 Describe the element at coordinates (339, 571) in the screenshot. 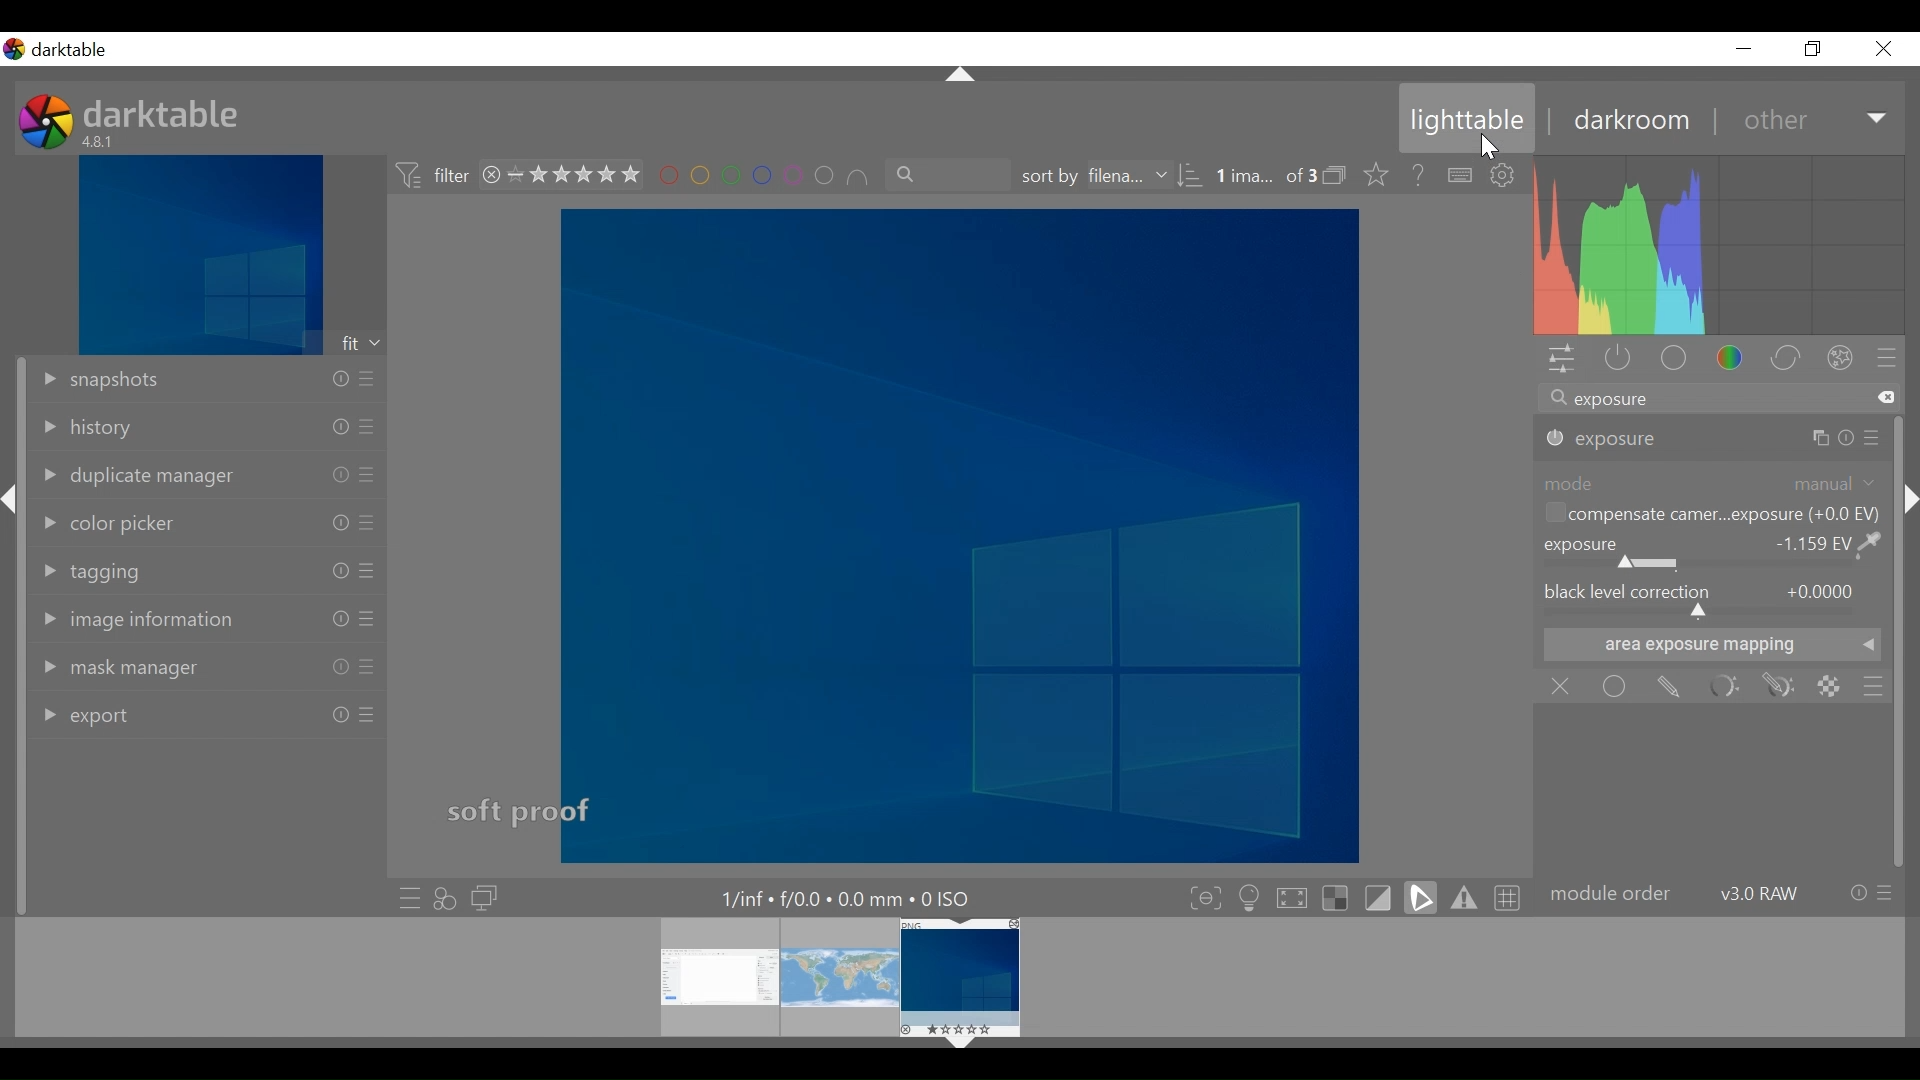

I see `info` at that location.